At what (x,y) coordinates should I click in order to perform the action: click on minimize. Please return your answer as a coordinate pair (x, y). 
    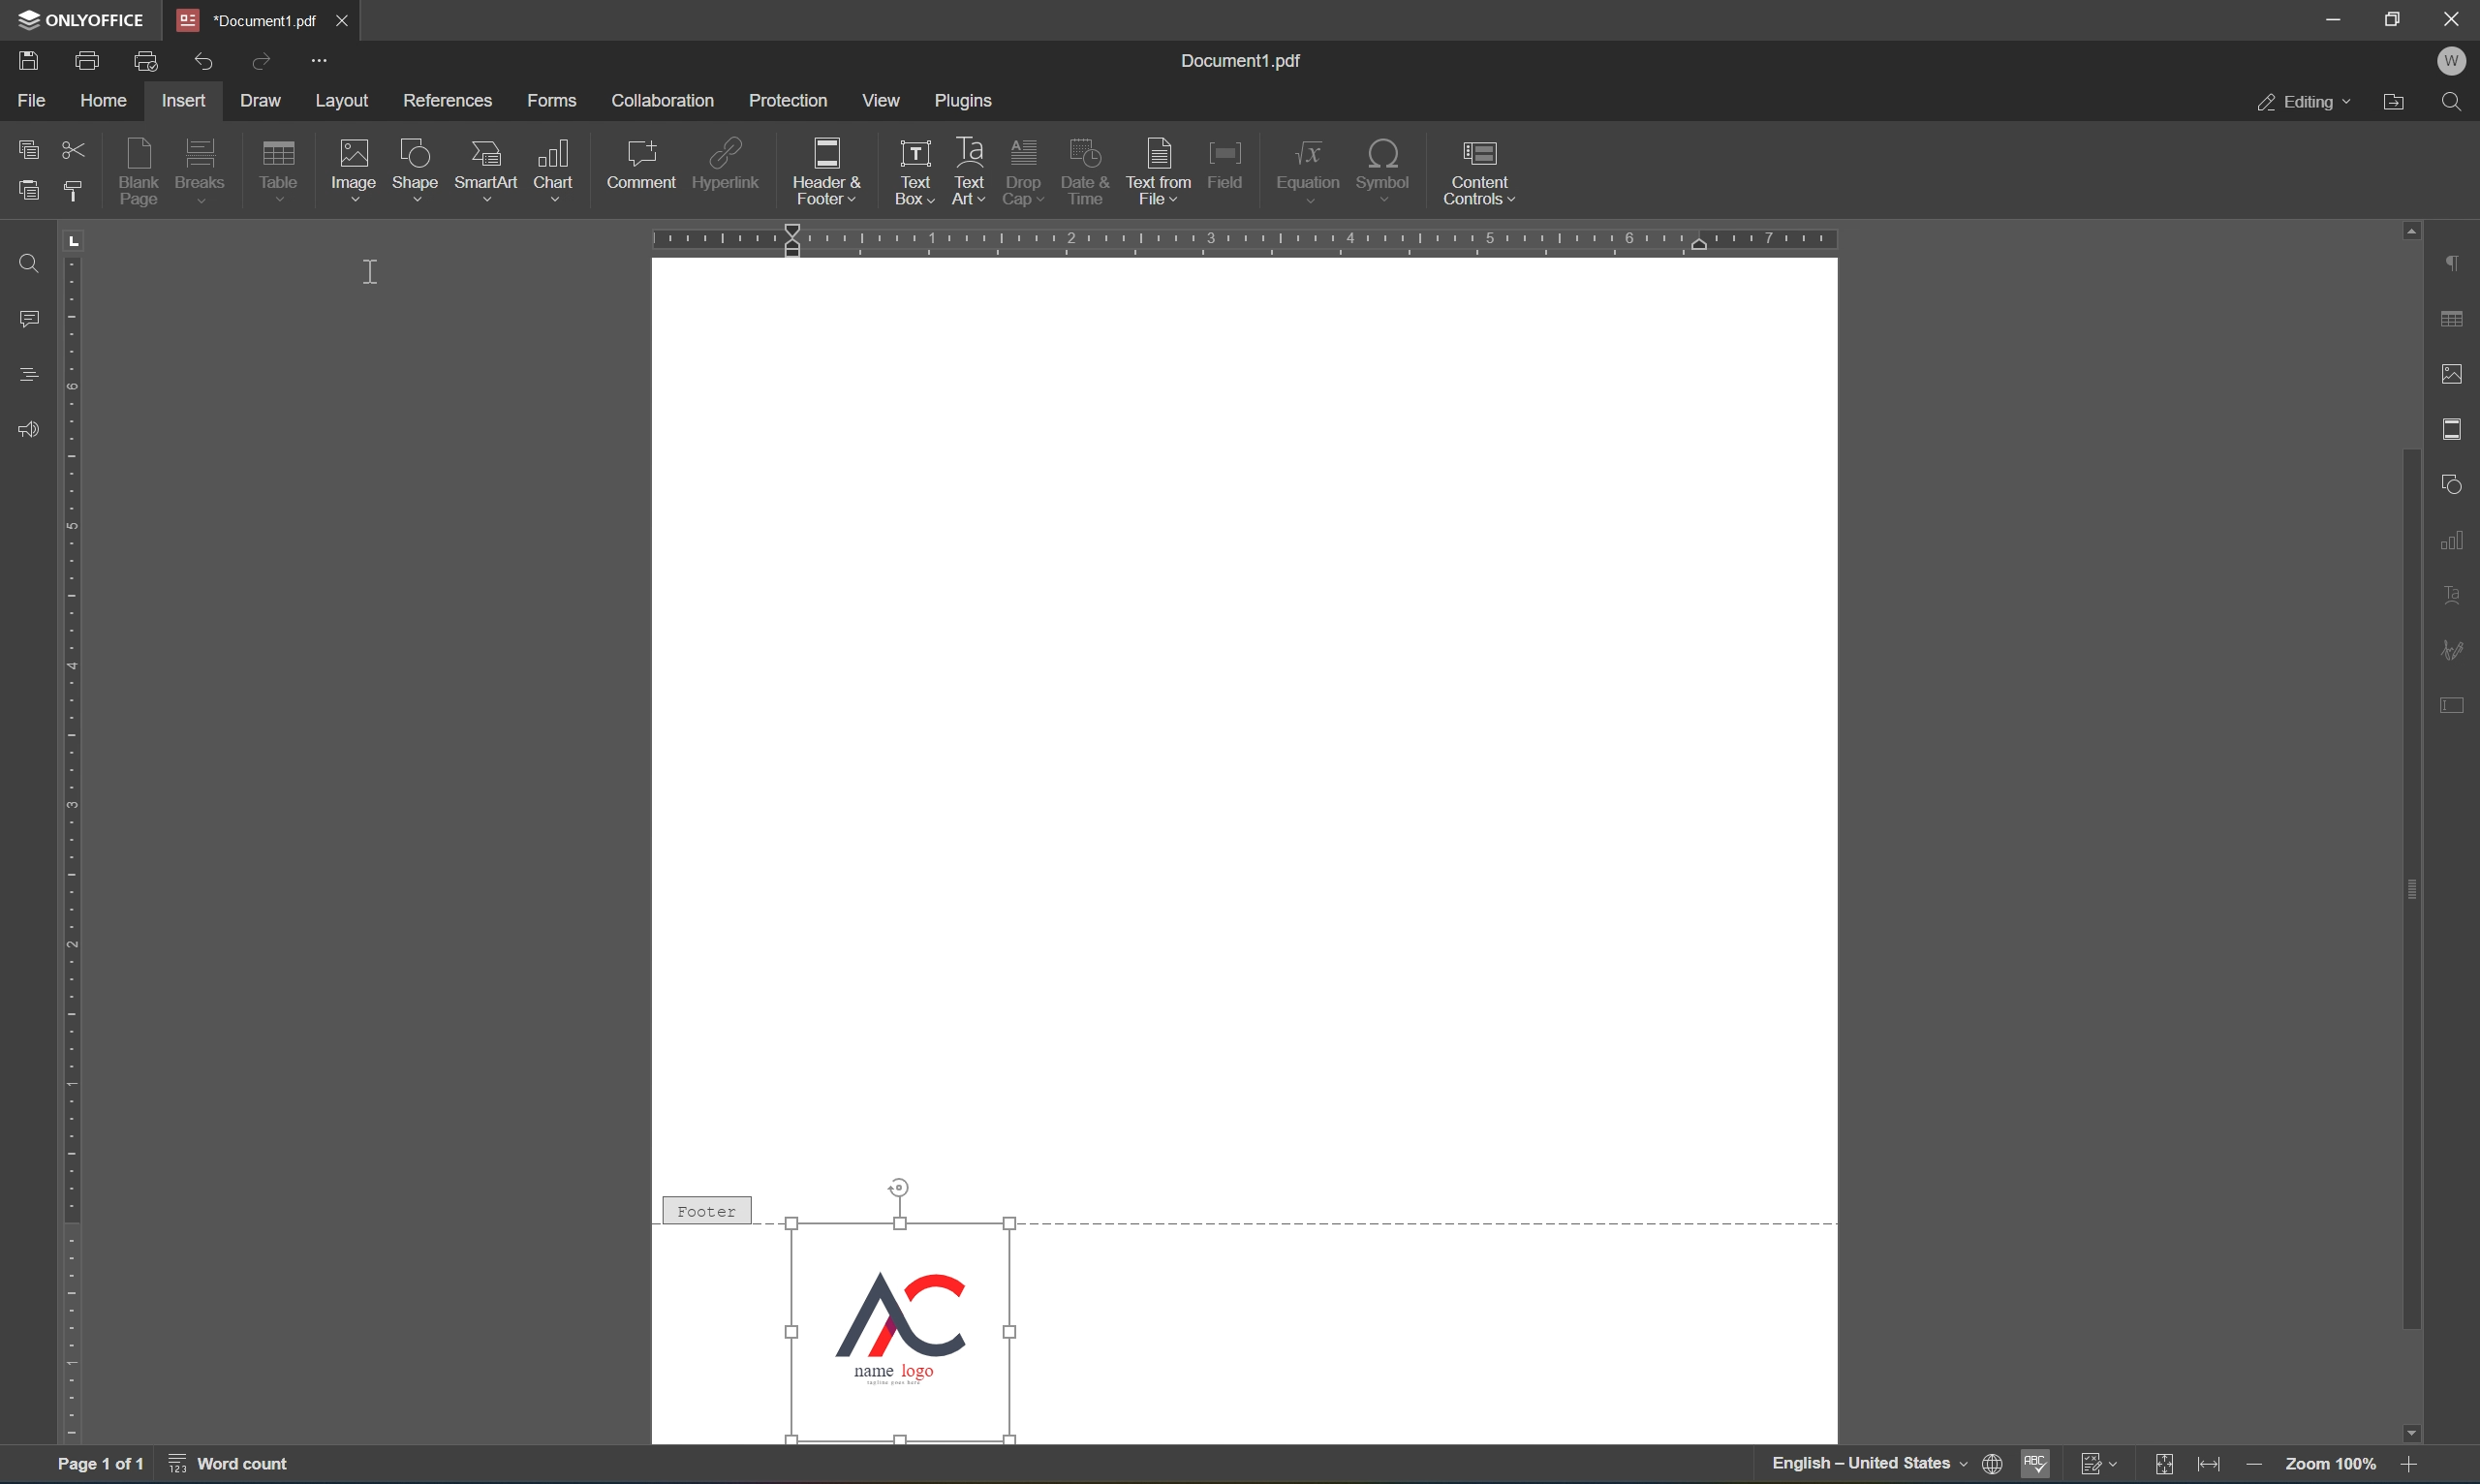
    Looking at the image, I should click on (2333, 17).